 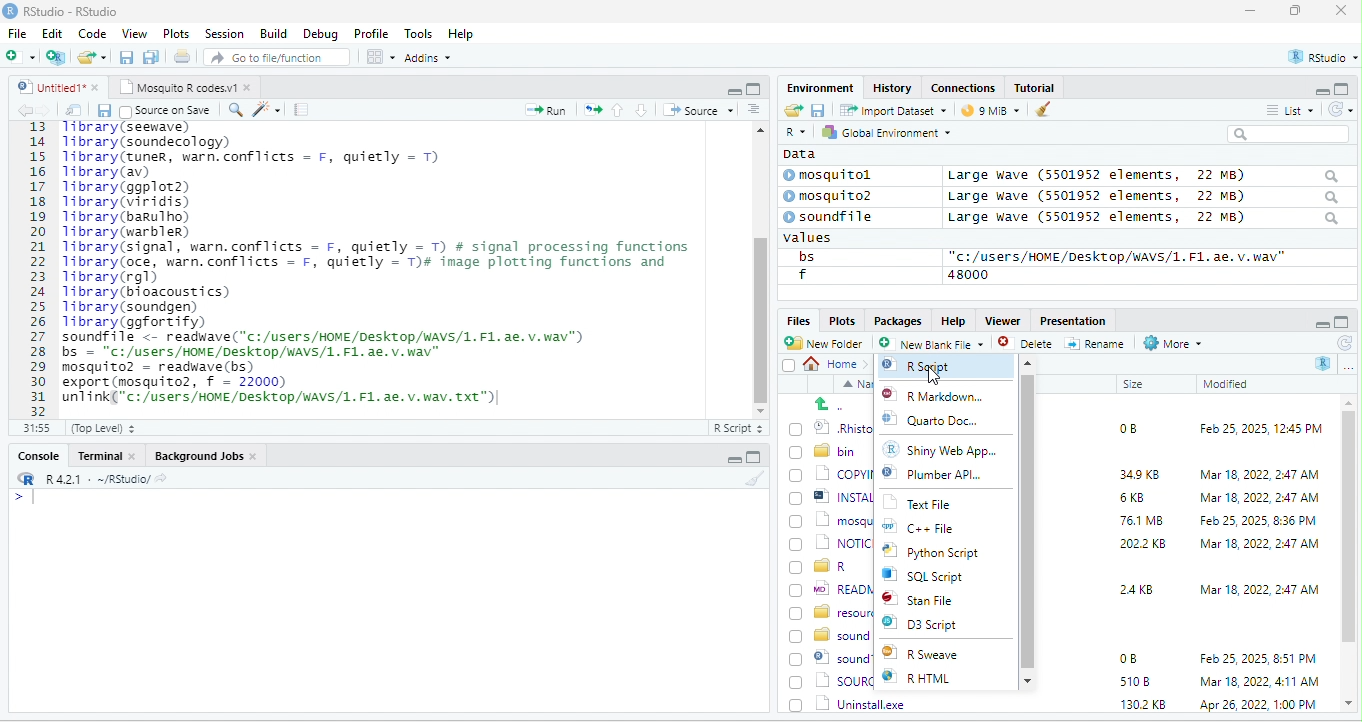 What do you see at coordinates (1324, 363) in the screenshot?
I see `R` at bounding box center [1324, 363].